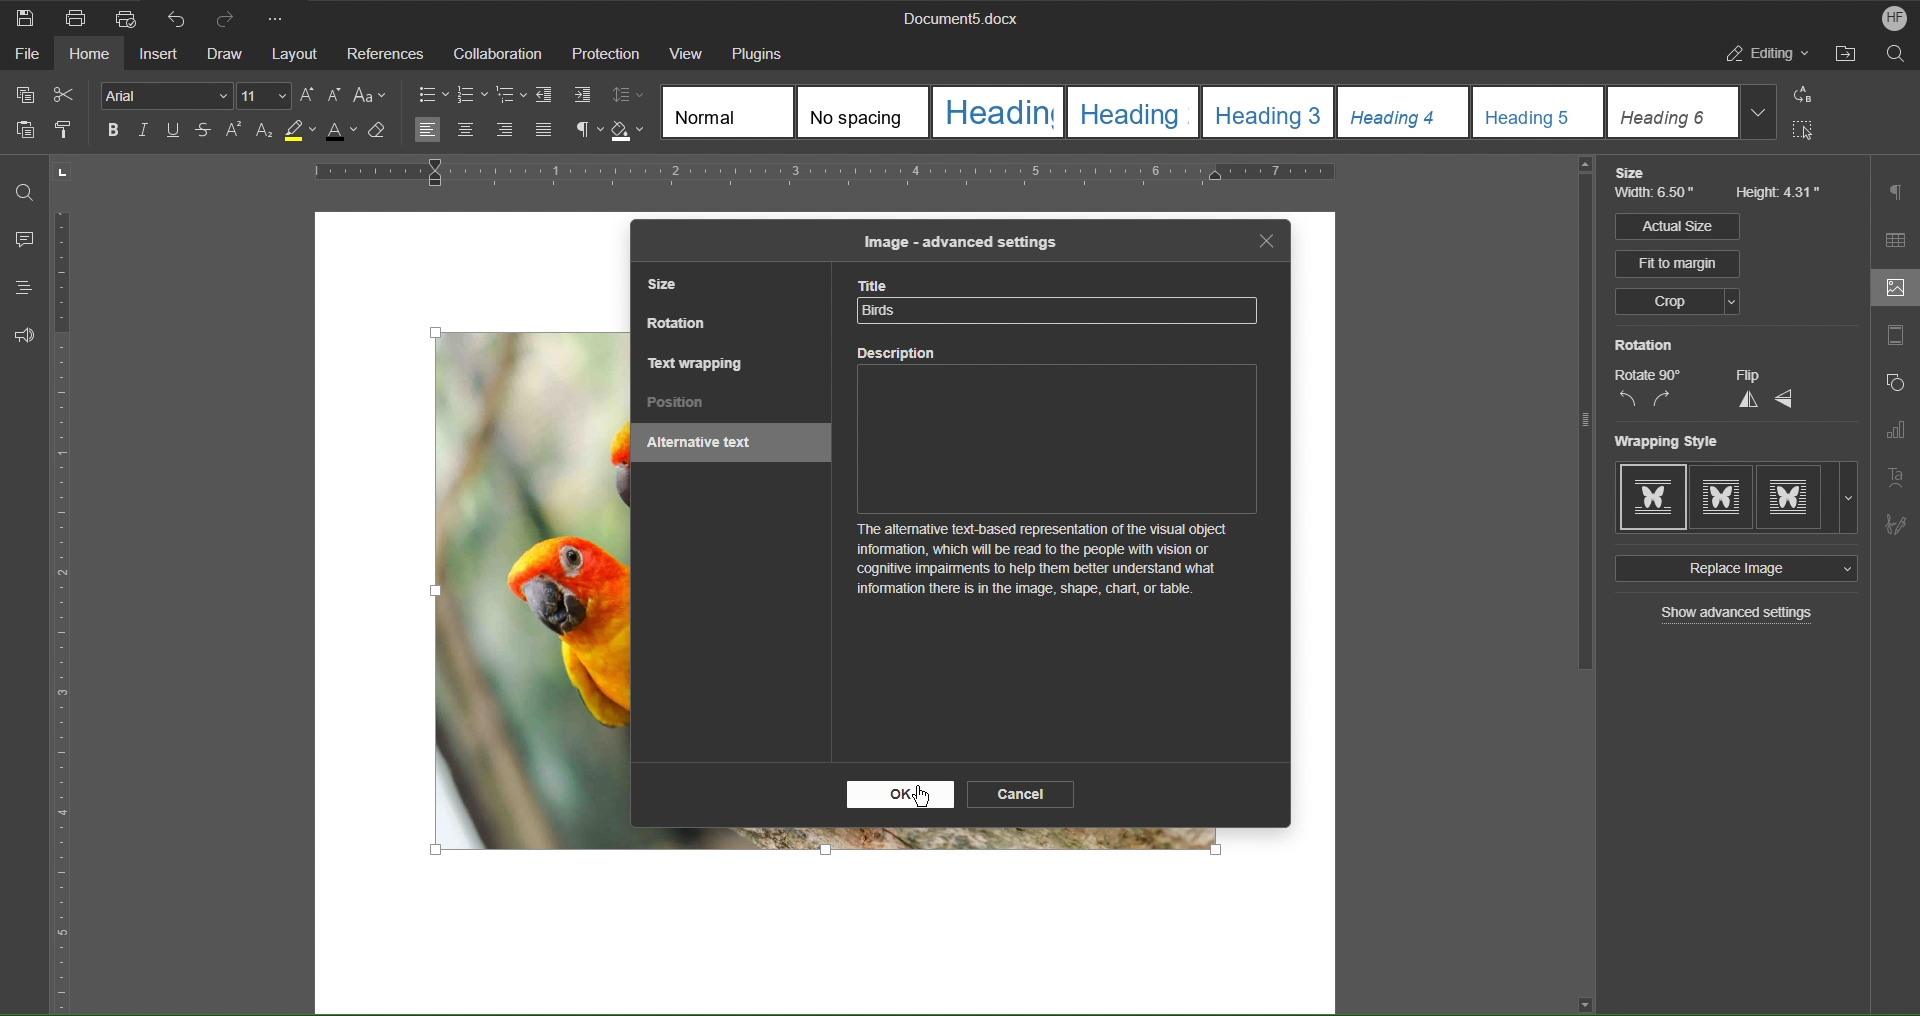  Describe the element at coordinates (1810, 134) in the screenshot. I see `Select All` at that location.